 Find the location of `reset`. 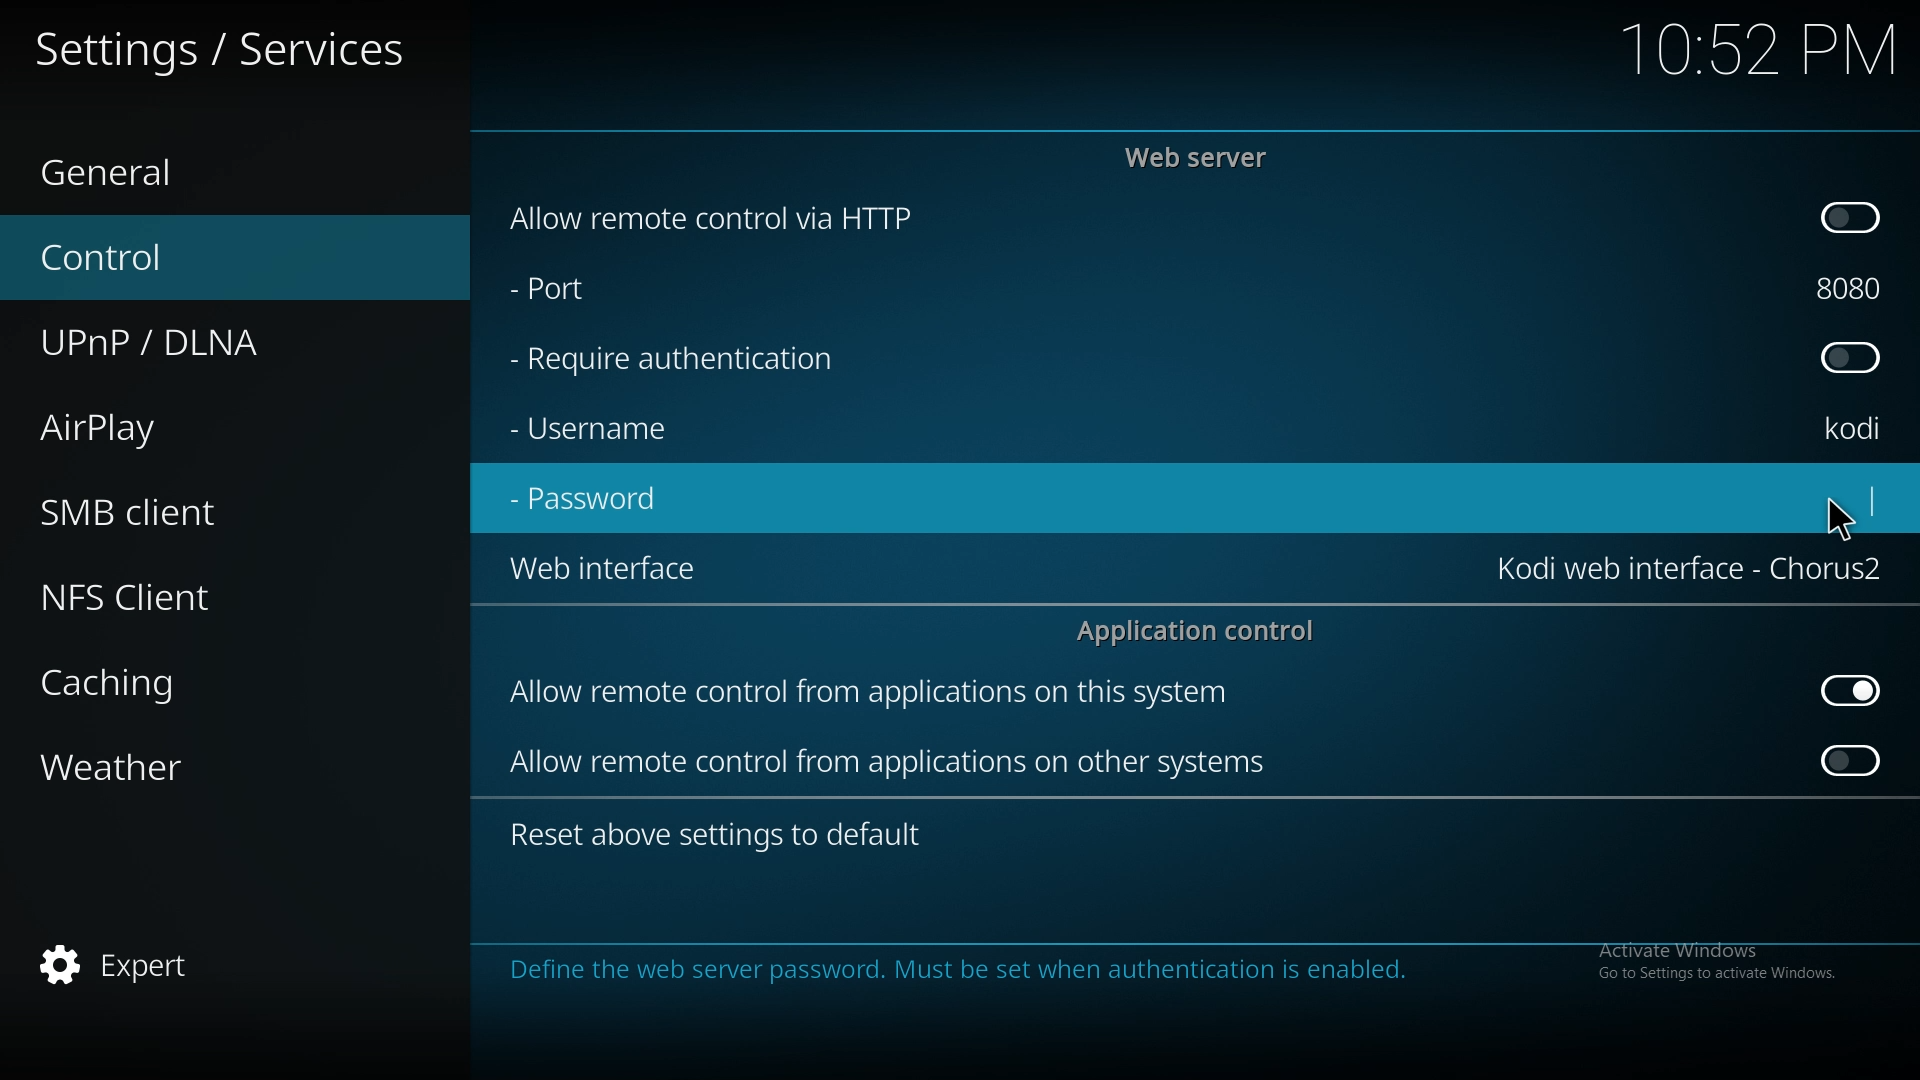

reset is located at coordinates (722, 836).